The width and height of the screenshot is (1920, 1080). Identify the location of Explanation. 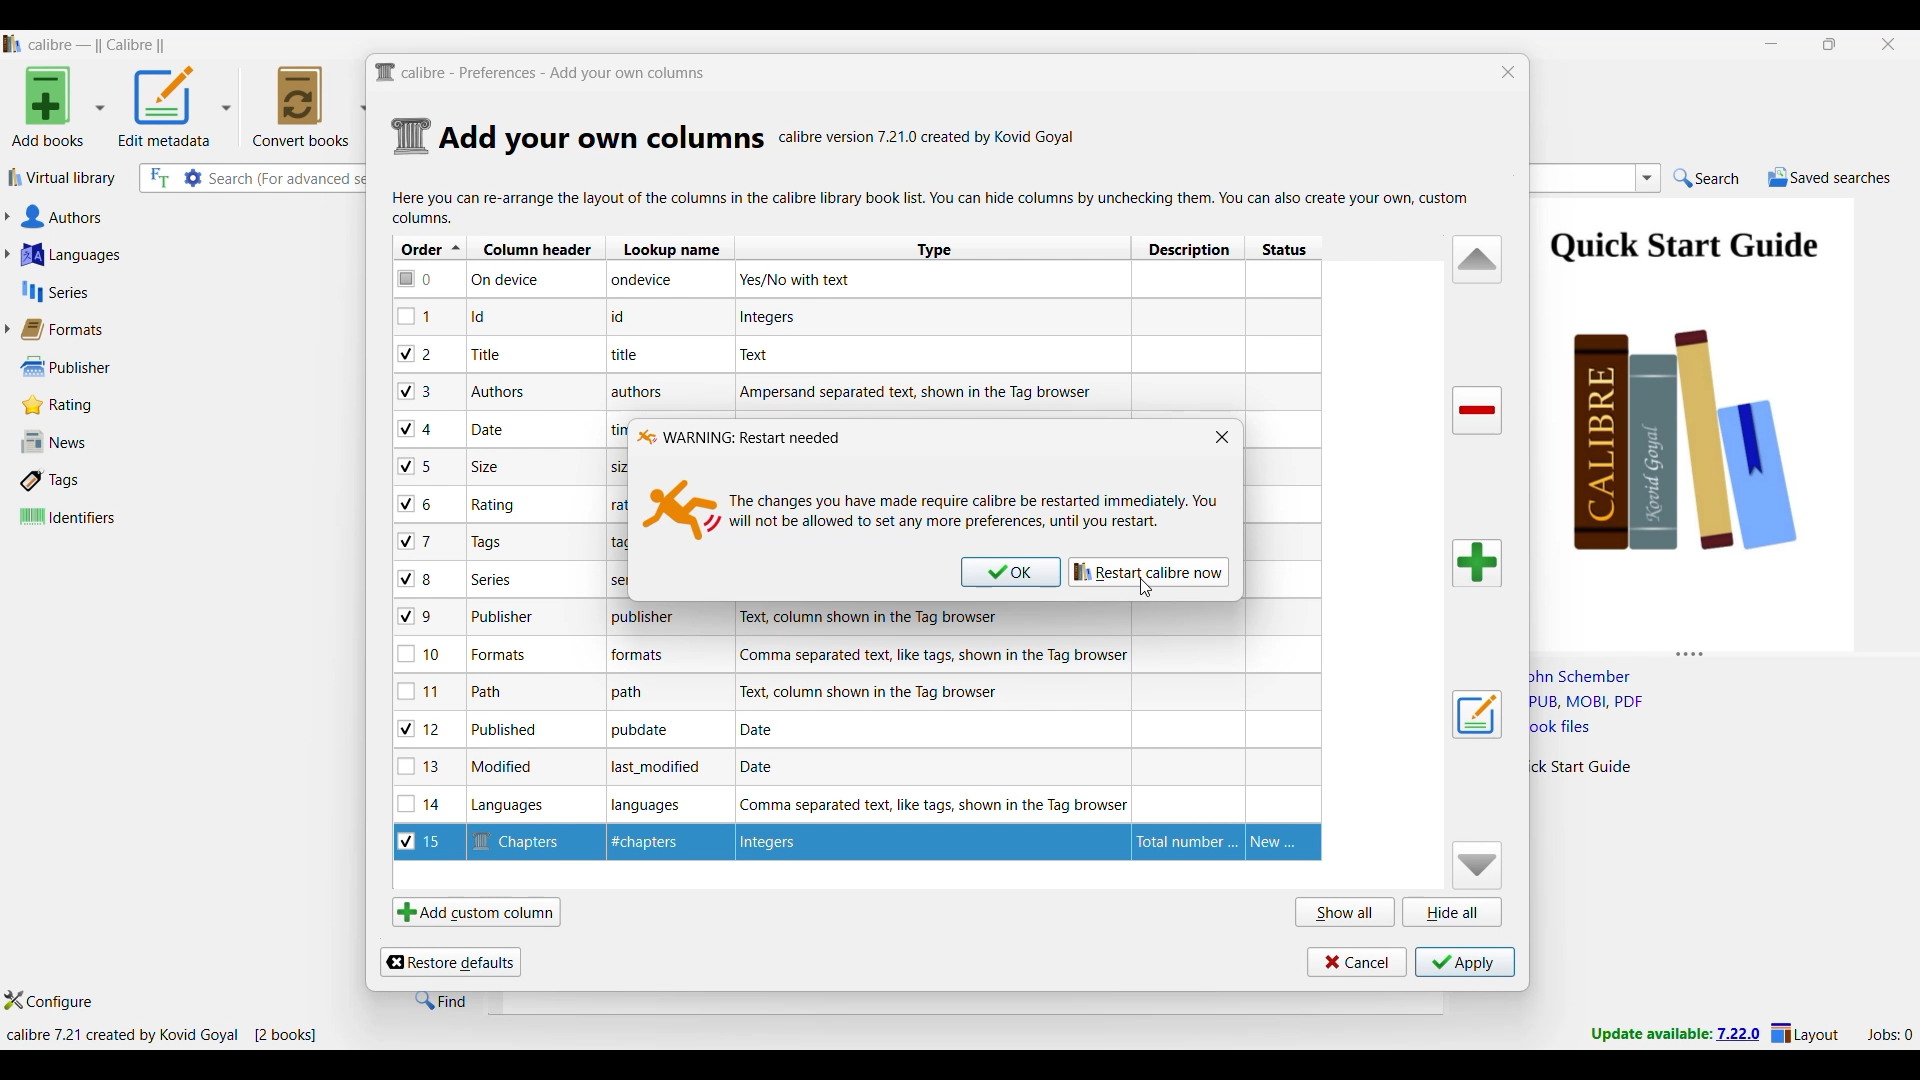
(920, 392).